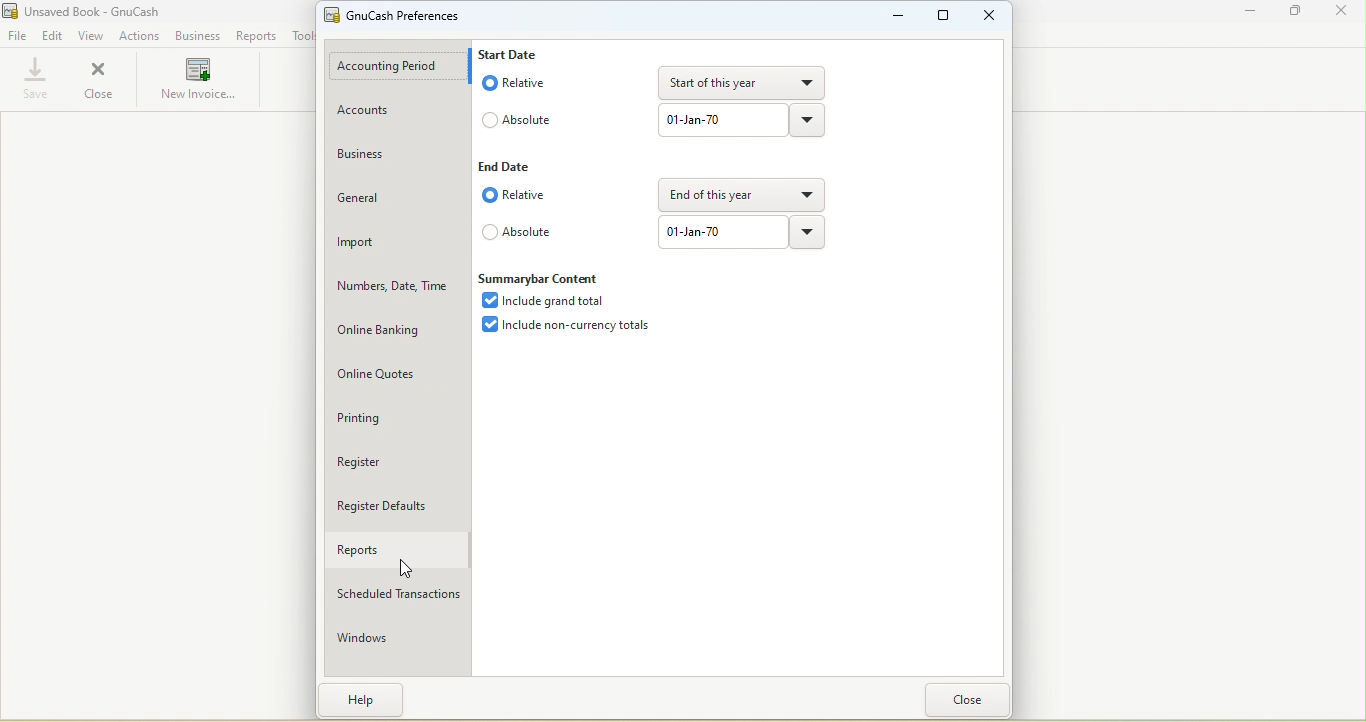 The width and height of the screenshot is (1366, 722). I want to click on Absolute, so click(521, 116).